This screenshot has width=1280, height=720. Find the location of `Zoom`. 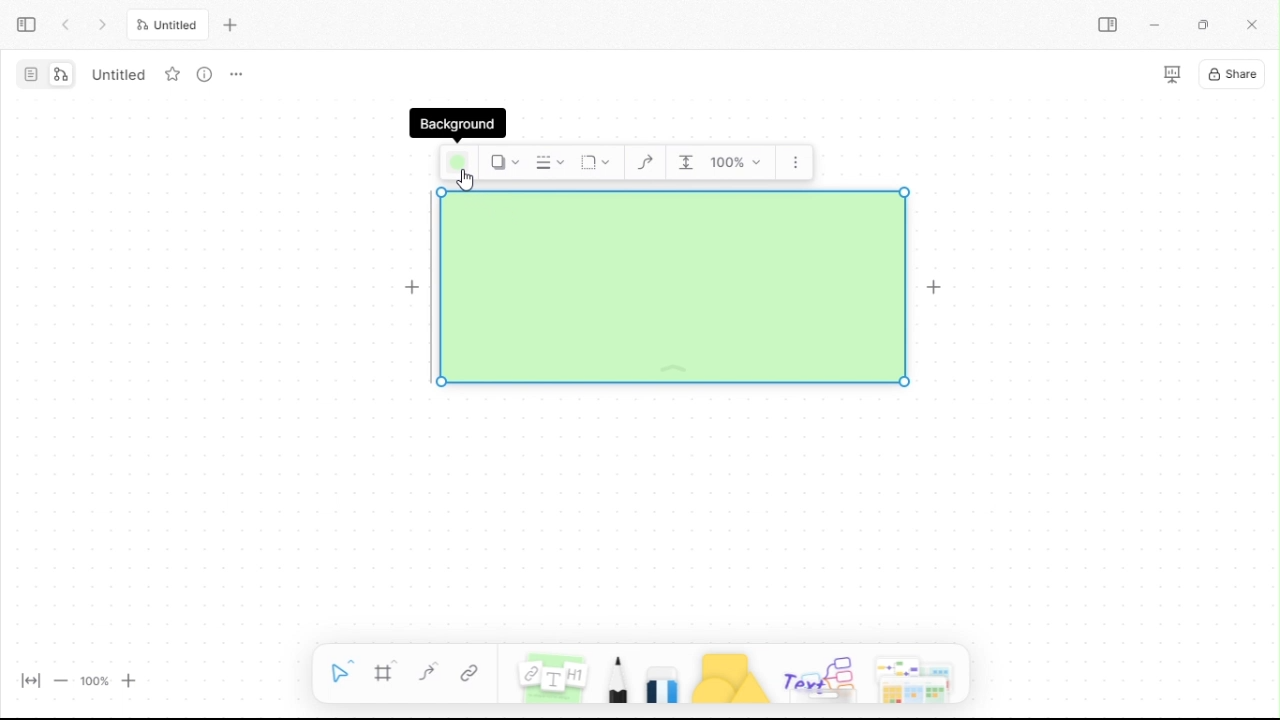

Zoom is located at coordinates (738, 163).